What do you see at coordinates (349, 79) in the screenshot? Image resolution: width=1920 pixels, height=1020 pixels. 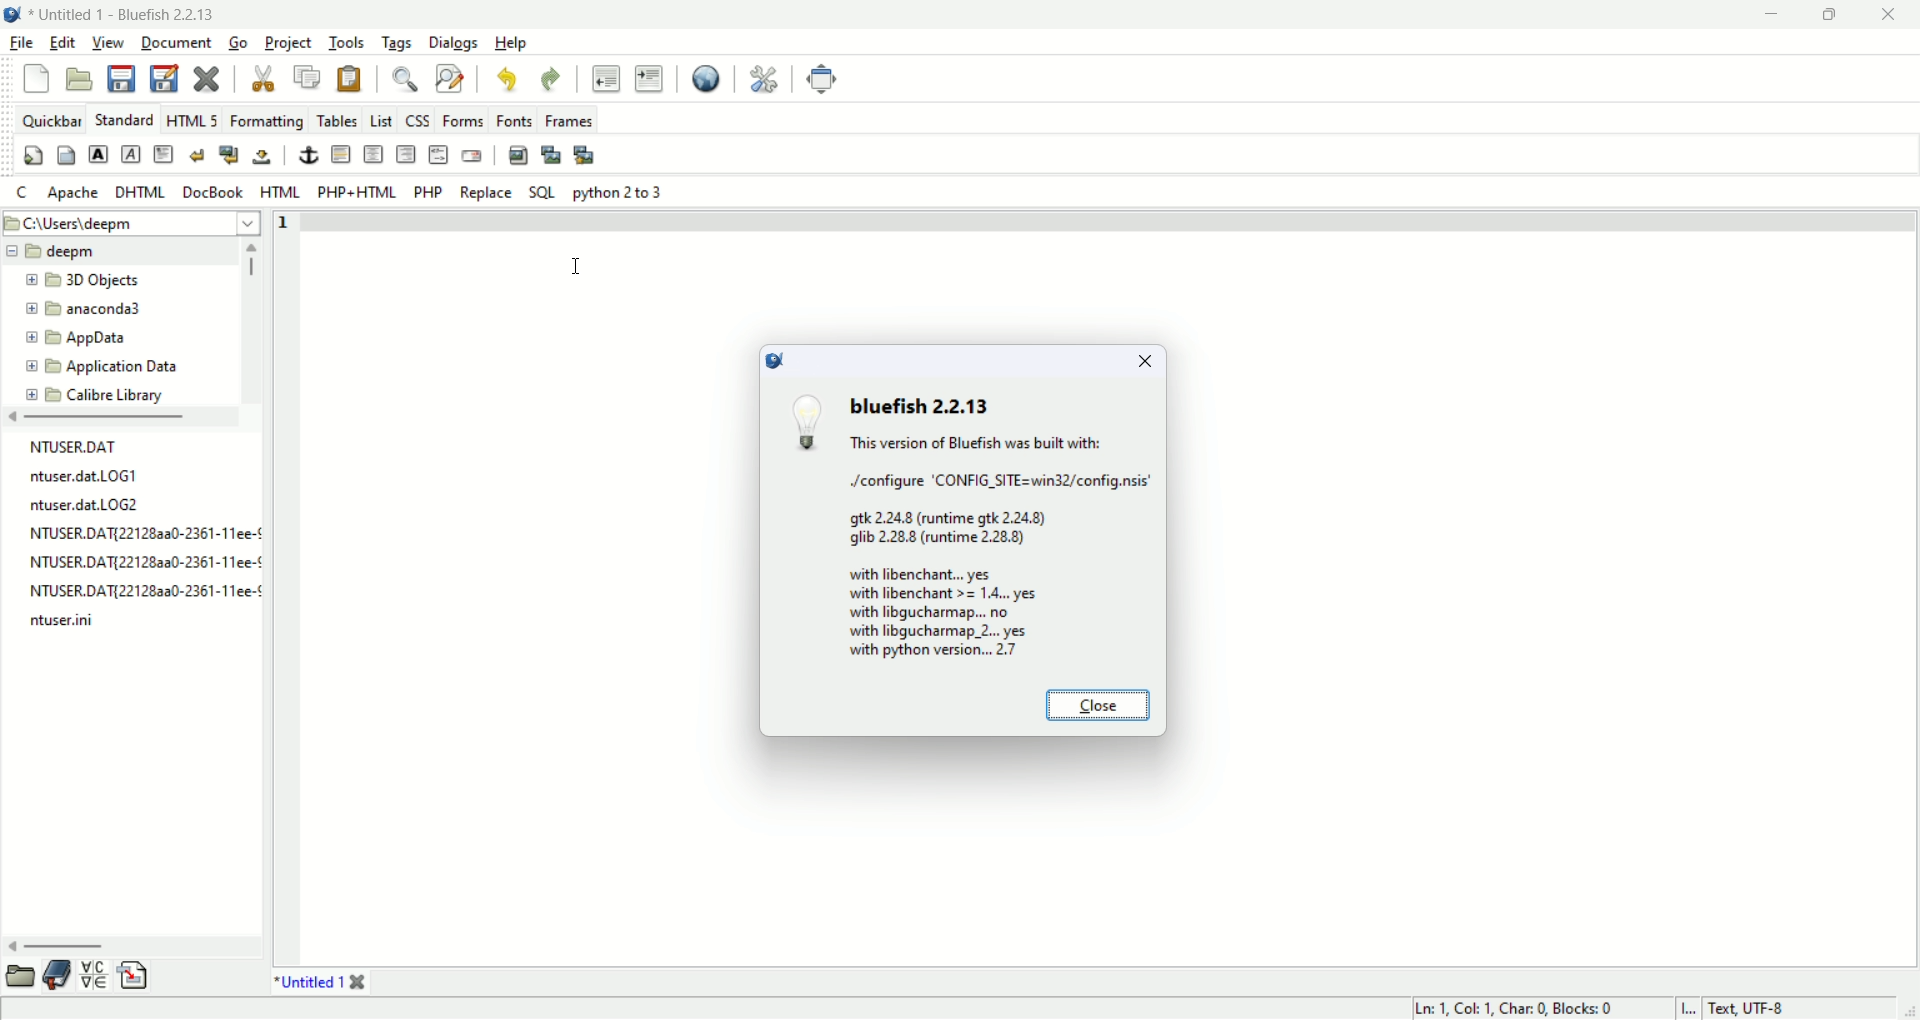 I see `paste` at bounding box center [349, 79].